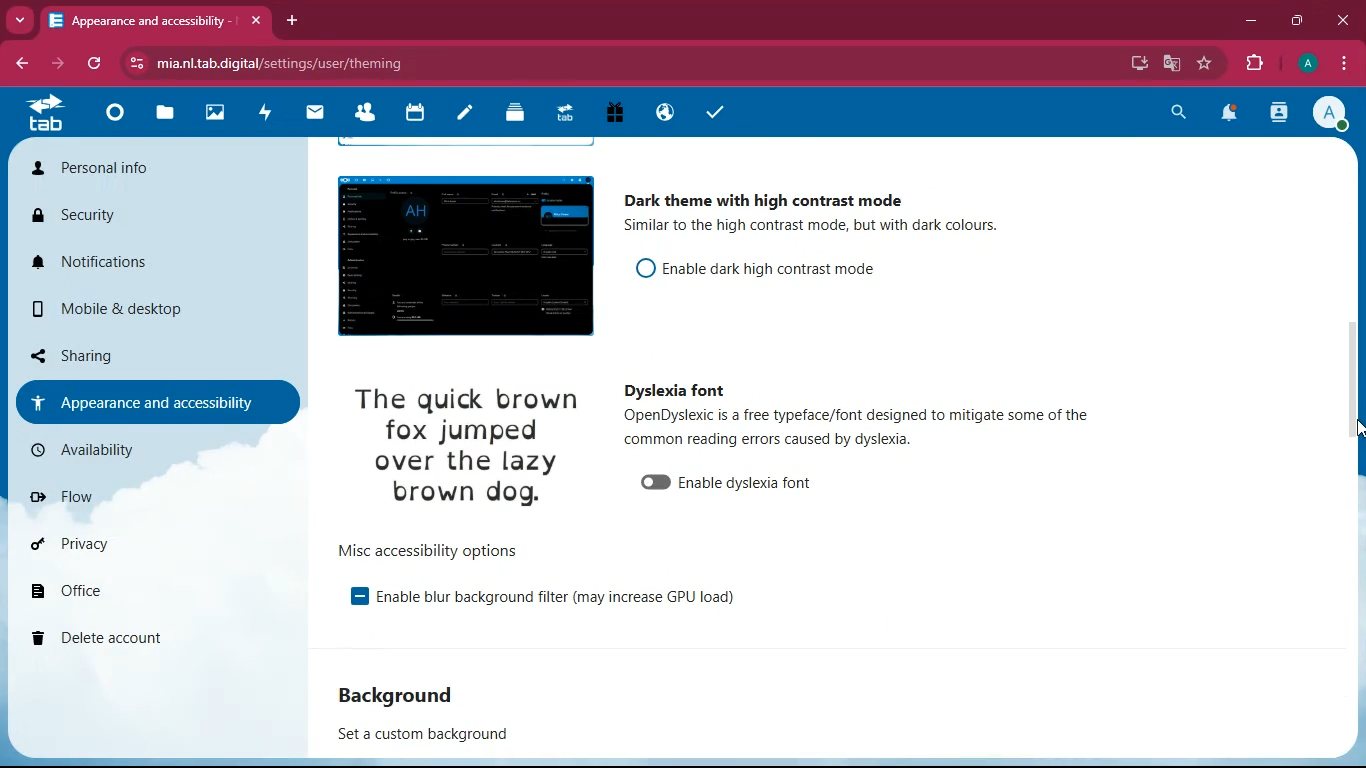 The image size is (1366, 768). Describe the element at coordinates (292, 20) in the screenshot. I see `add tab` at that location.